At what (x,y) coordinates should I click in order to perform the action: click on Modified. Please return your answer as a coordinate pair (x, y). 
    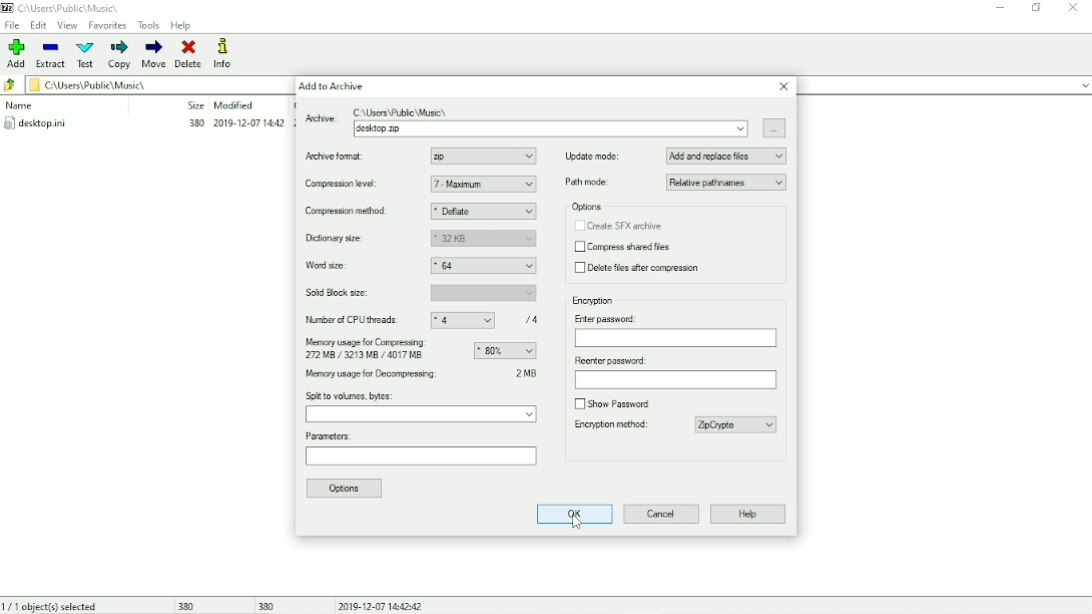
    Looking at the image, I should click on (235, 105).